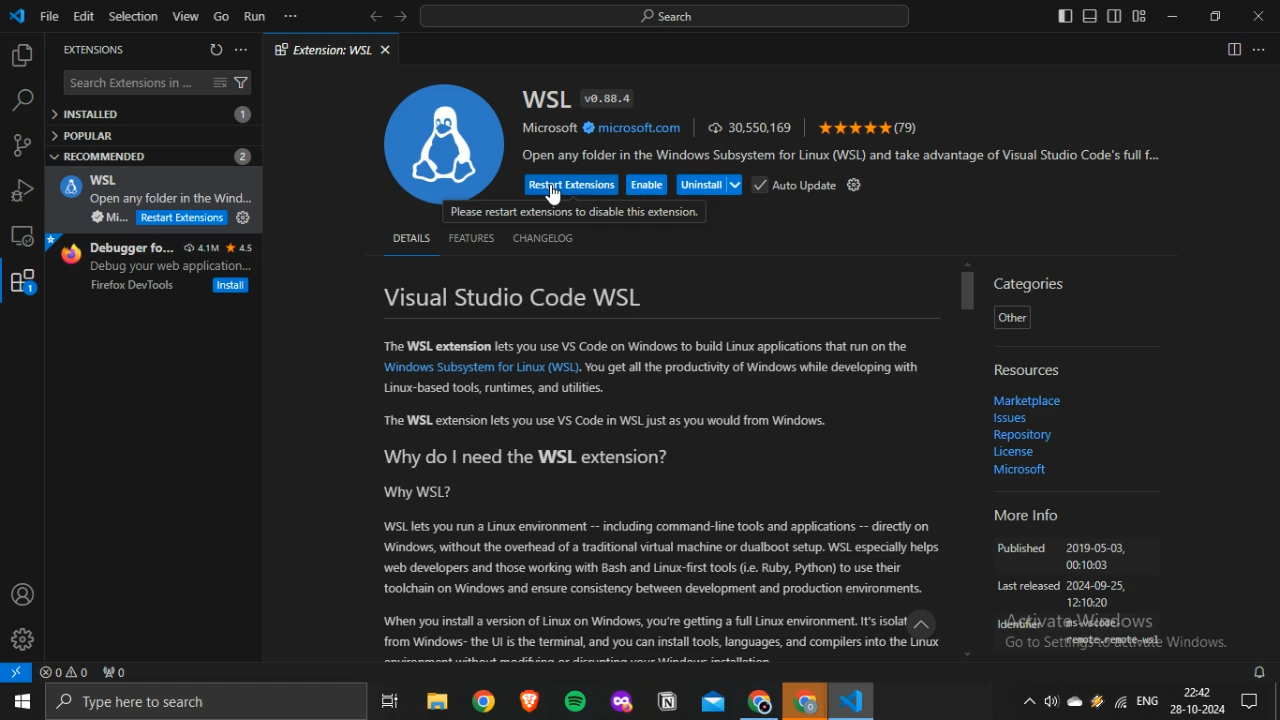  Describe the element at coordinates (1234, 49) in the screenshot. I see `Split editor` at that location.